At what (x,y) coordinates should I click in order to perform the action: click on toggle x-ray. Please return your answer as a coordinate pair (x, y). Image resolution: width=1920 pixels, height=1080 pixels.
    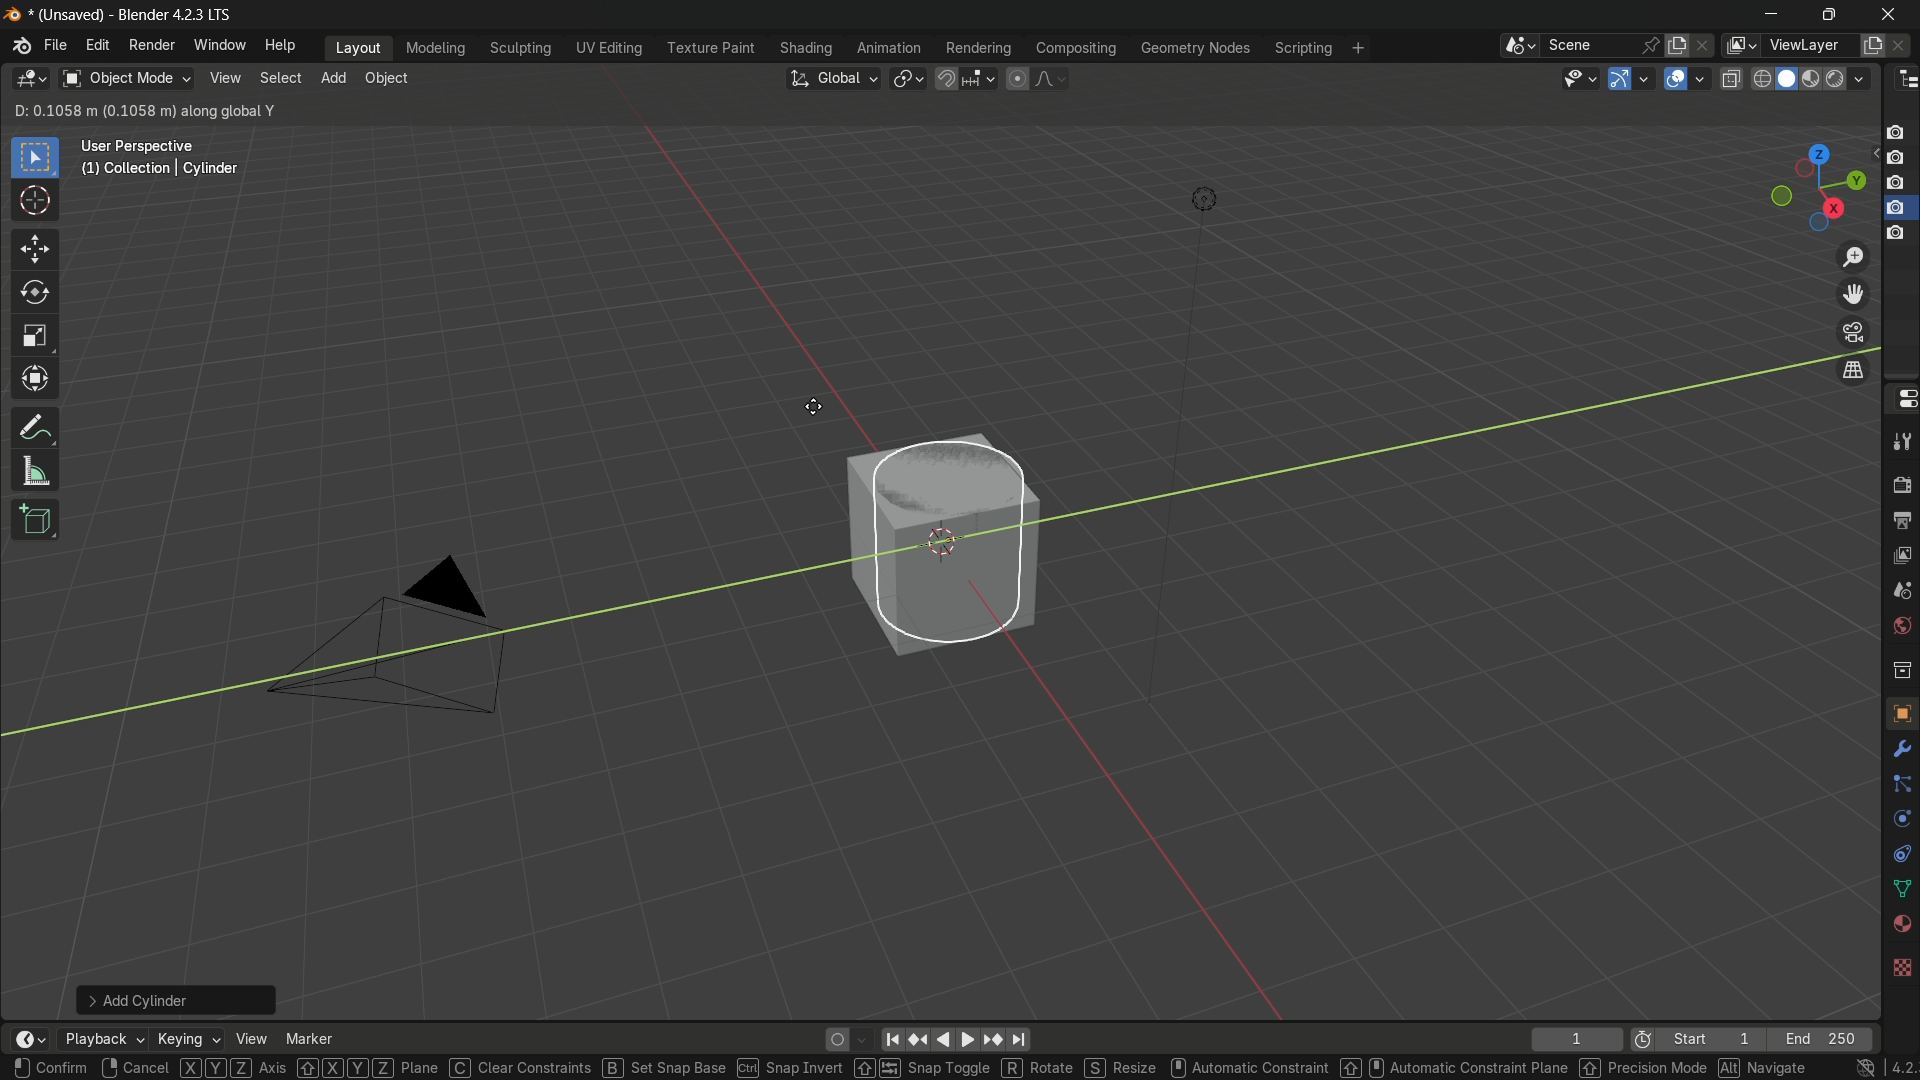
    Looking at the image, I should click on (1732, 78).